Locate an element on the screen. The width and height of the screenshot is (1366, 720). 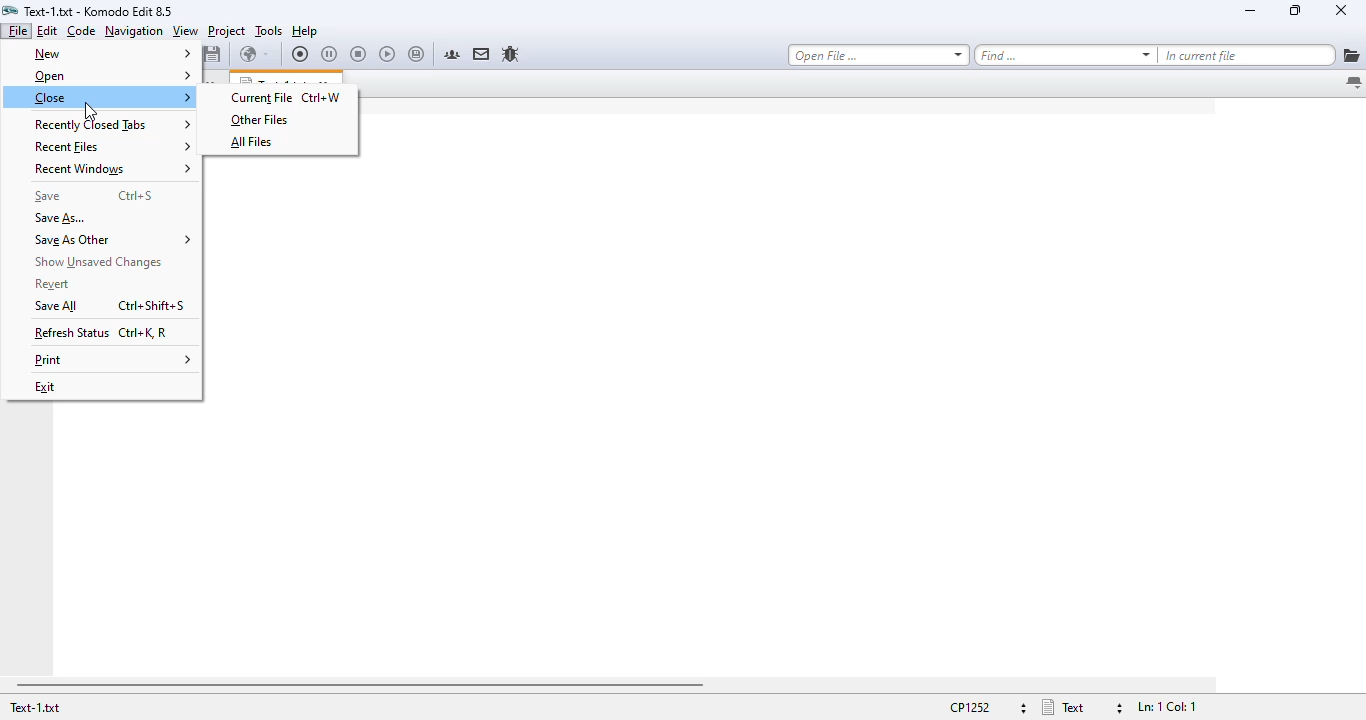
preview buffer in browser is located at coordinates (254, 54).